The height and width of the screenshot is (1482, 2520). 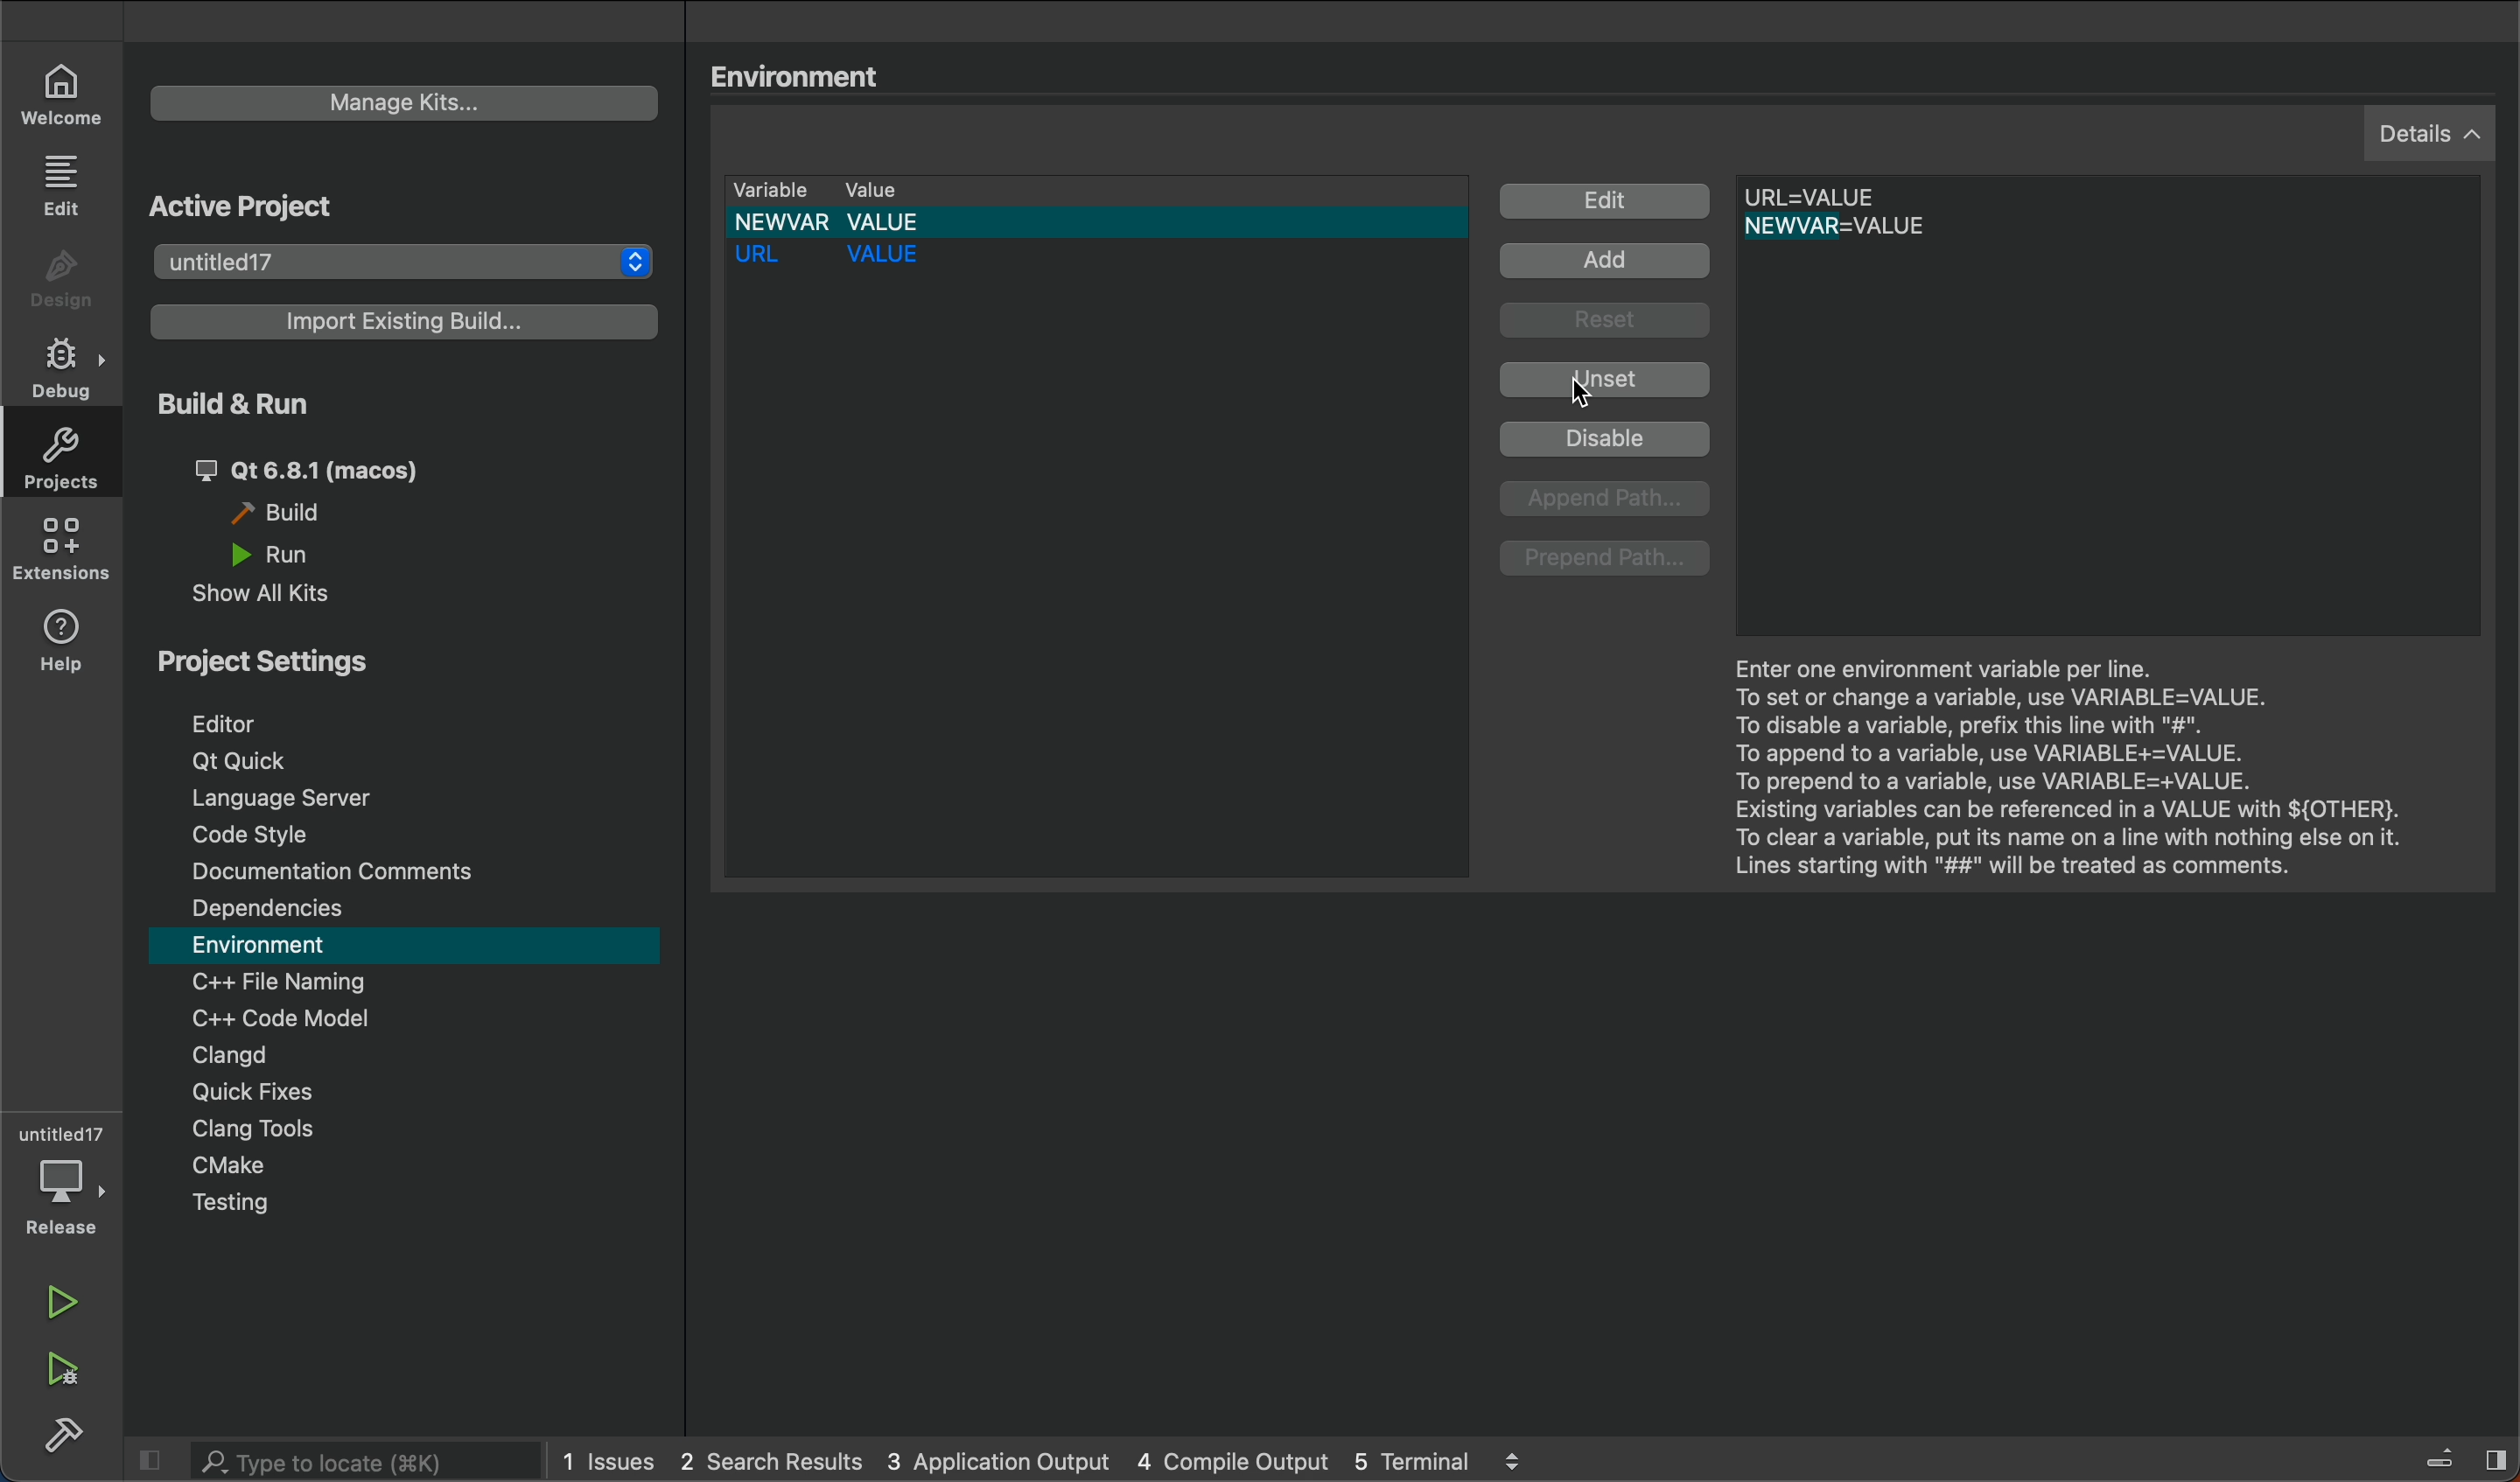 What do you see at coordinates (264, 211) in the screenshot?
I see `active project` at bounding box center [264, 211].